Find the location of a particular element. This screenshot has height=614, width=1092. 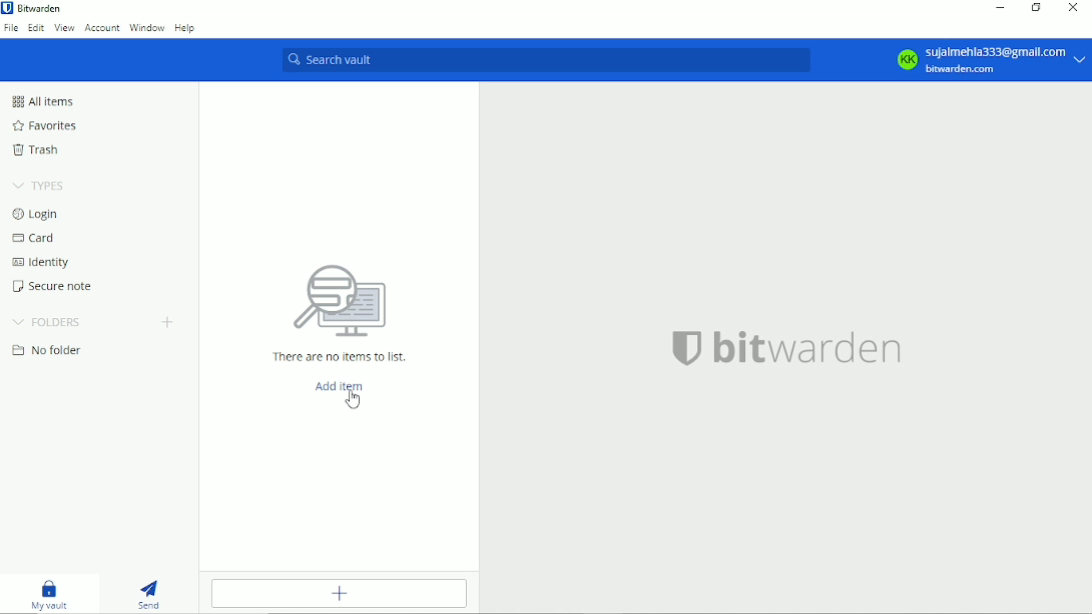

No folder is located at coordinates (47, 351).